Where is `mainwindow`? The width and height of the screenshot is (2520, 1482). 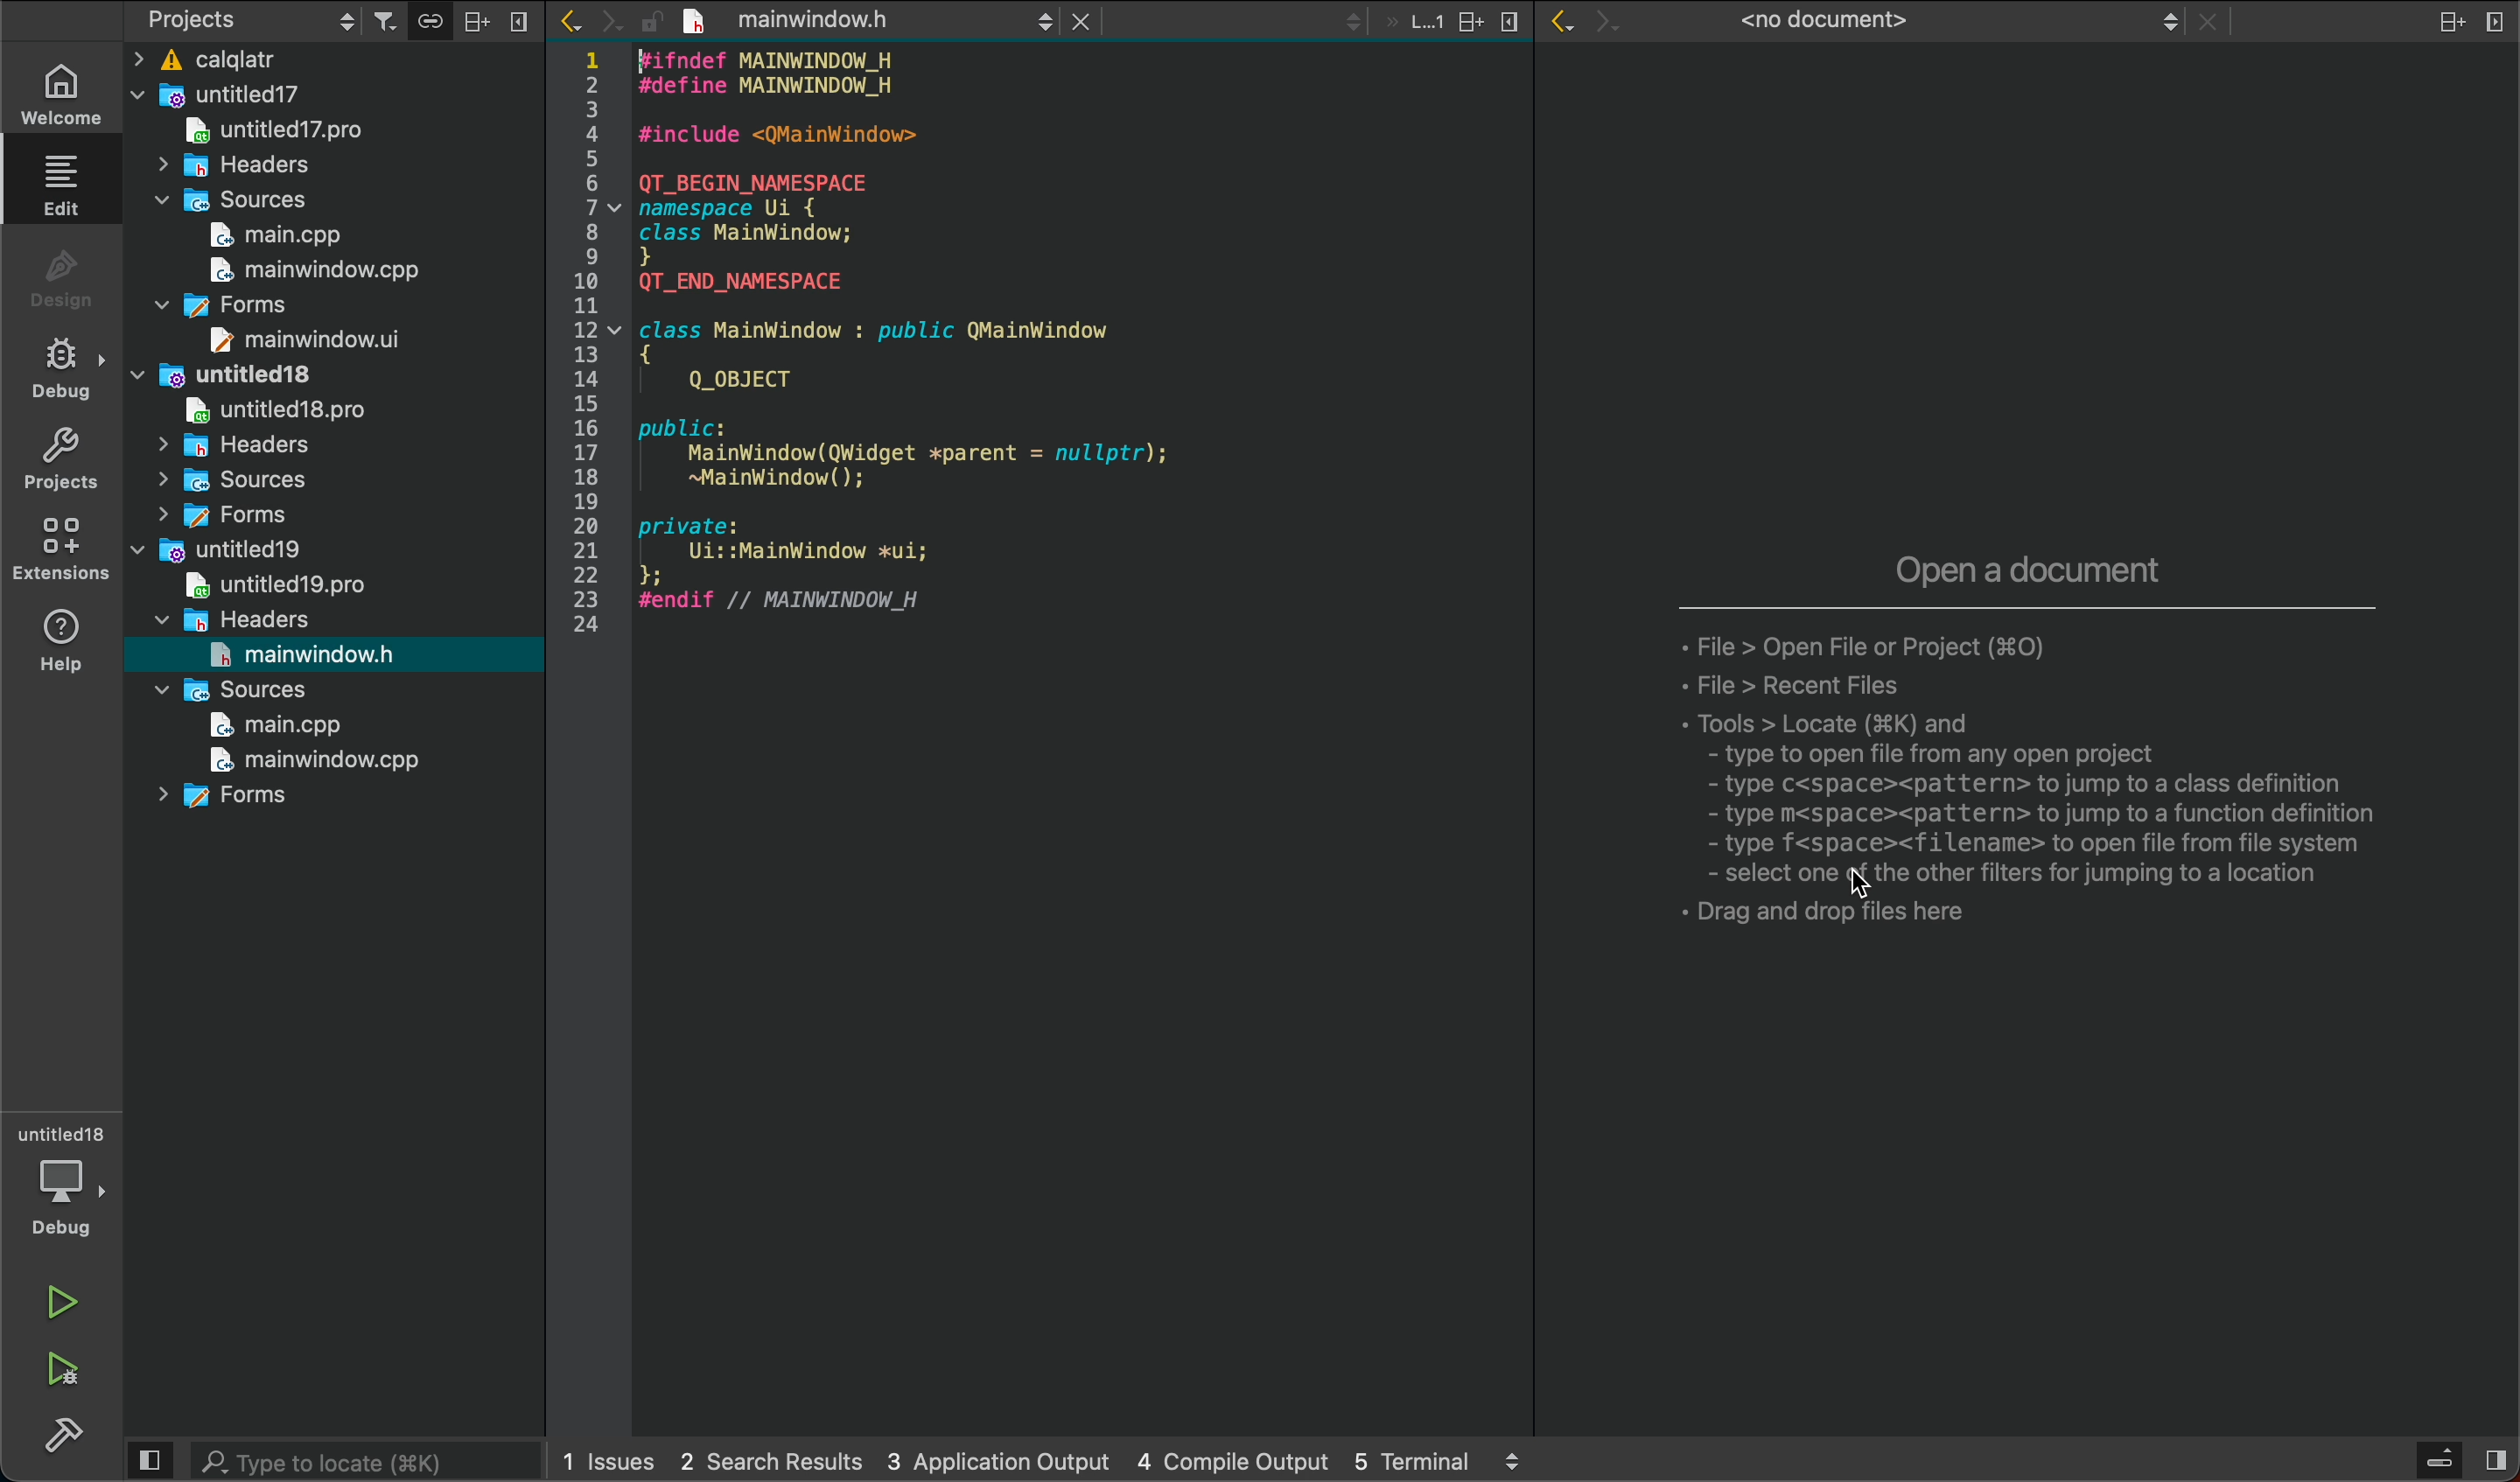 mainwindow is located at coordinates (305, 337).